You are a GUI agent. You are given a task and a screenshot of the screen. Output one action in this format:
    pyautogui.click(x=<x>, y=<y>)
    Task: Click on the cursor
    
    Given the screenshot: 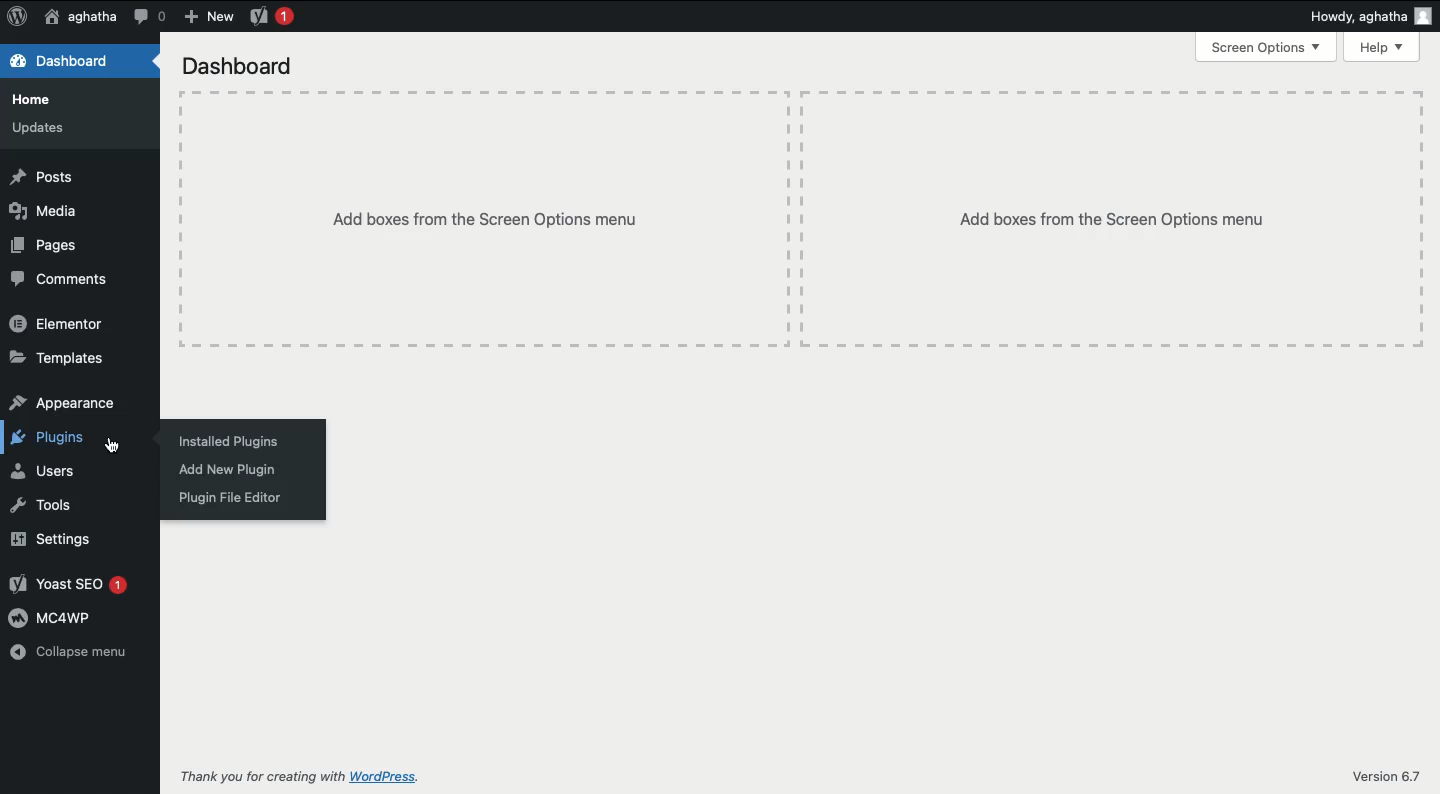 What is the action you would take?
    pyautogui.click(x=130, y=446)
    